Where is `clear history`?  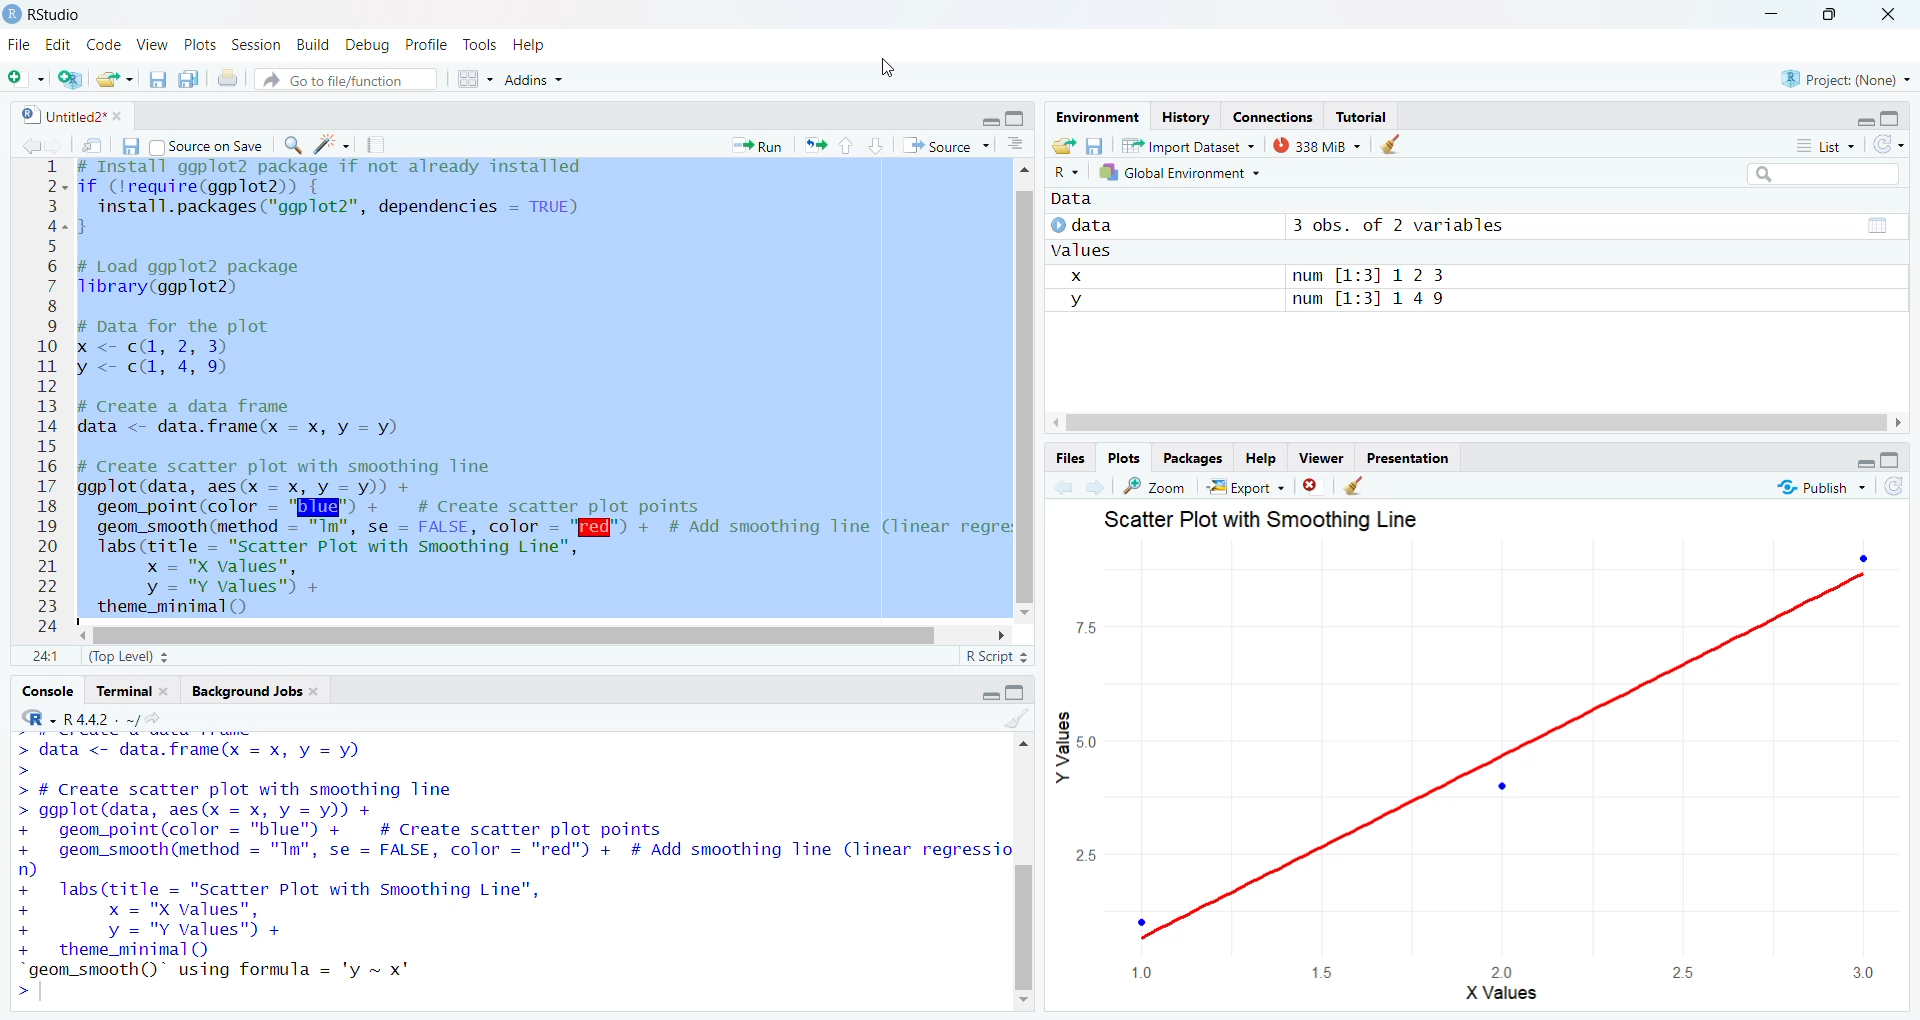 clear history is located at coordinates (1399, 143).